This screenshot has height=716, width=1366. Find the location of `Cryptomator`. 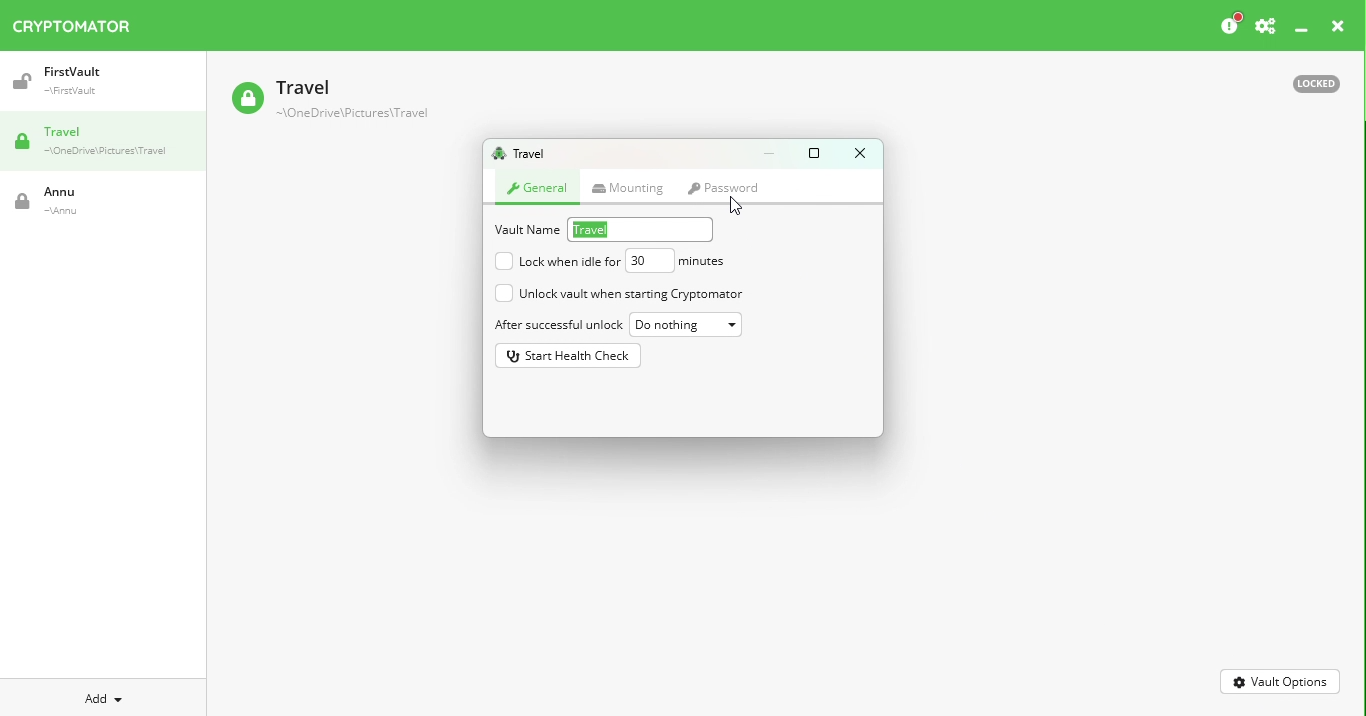

Cryptomator is located at coordinates (72, 22).